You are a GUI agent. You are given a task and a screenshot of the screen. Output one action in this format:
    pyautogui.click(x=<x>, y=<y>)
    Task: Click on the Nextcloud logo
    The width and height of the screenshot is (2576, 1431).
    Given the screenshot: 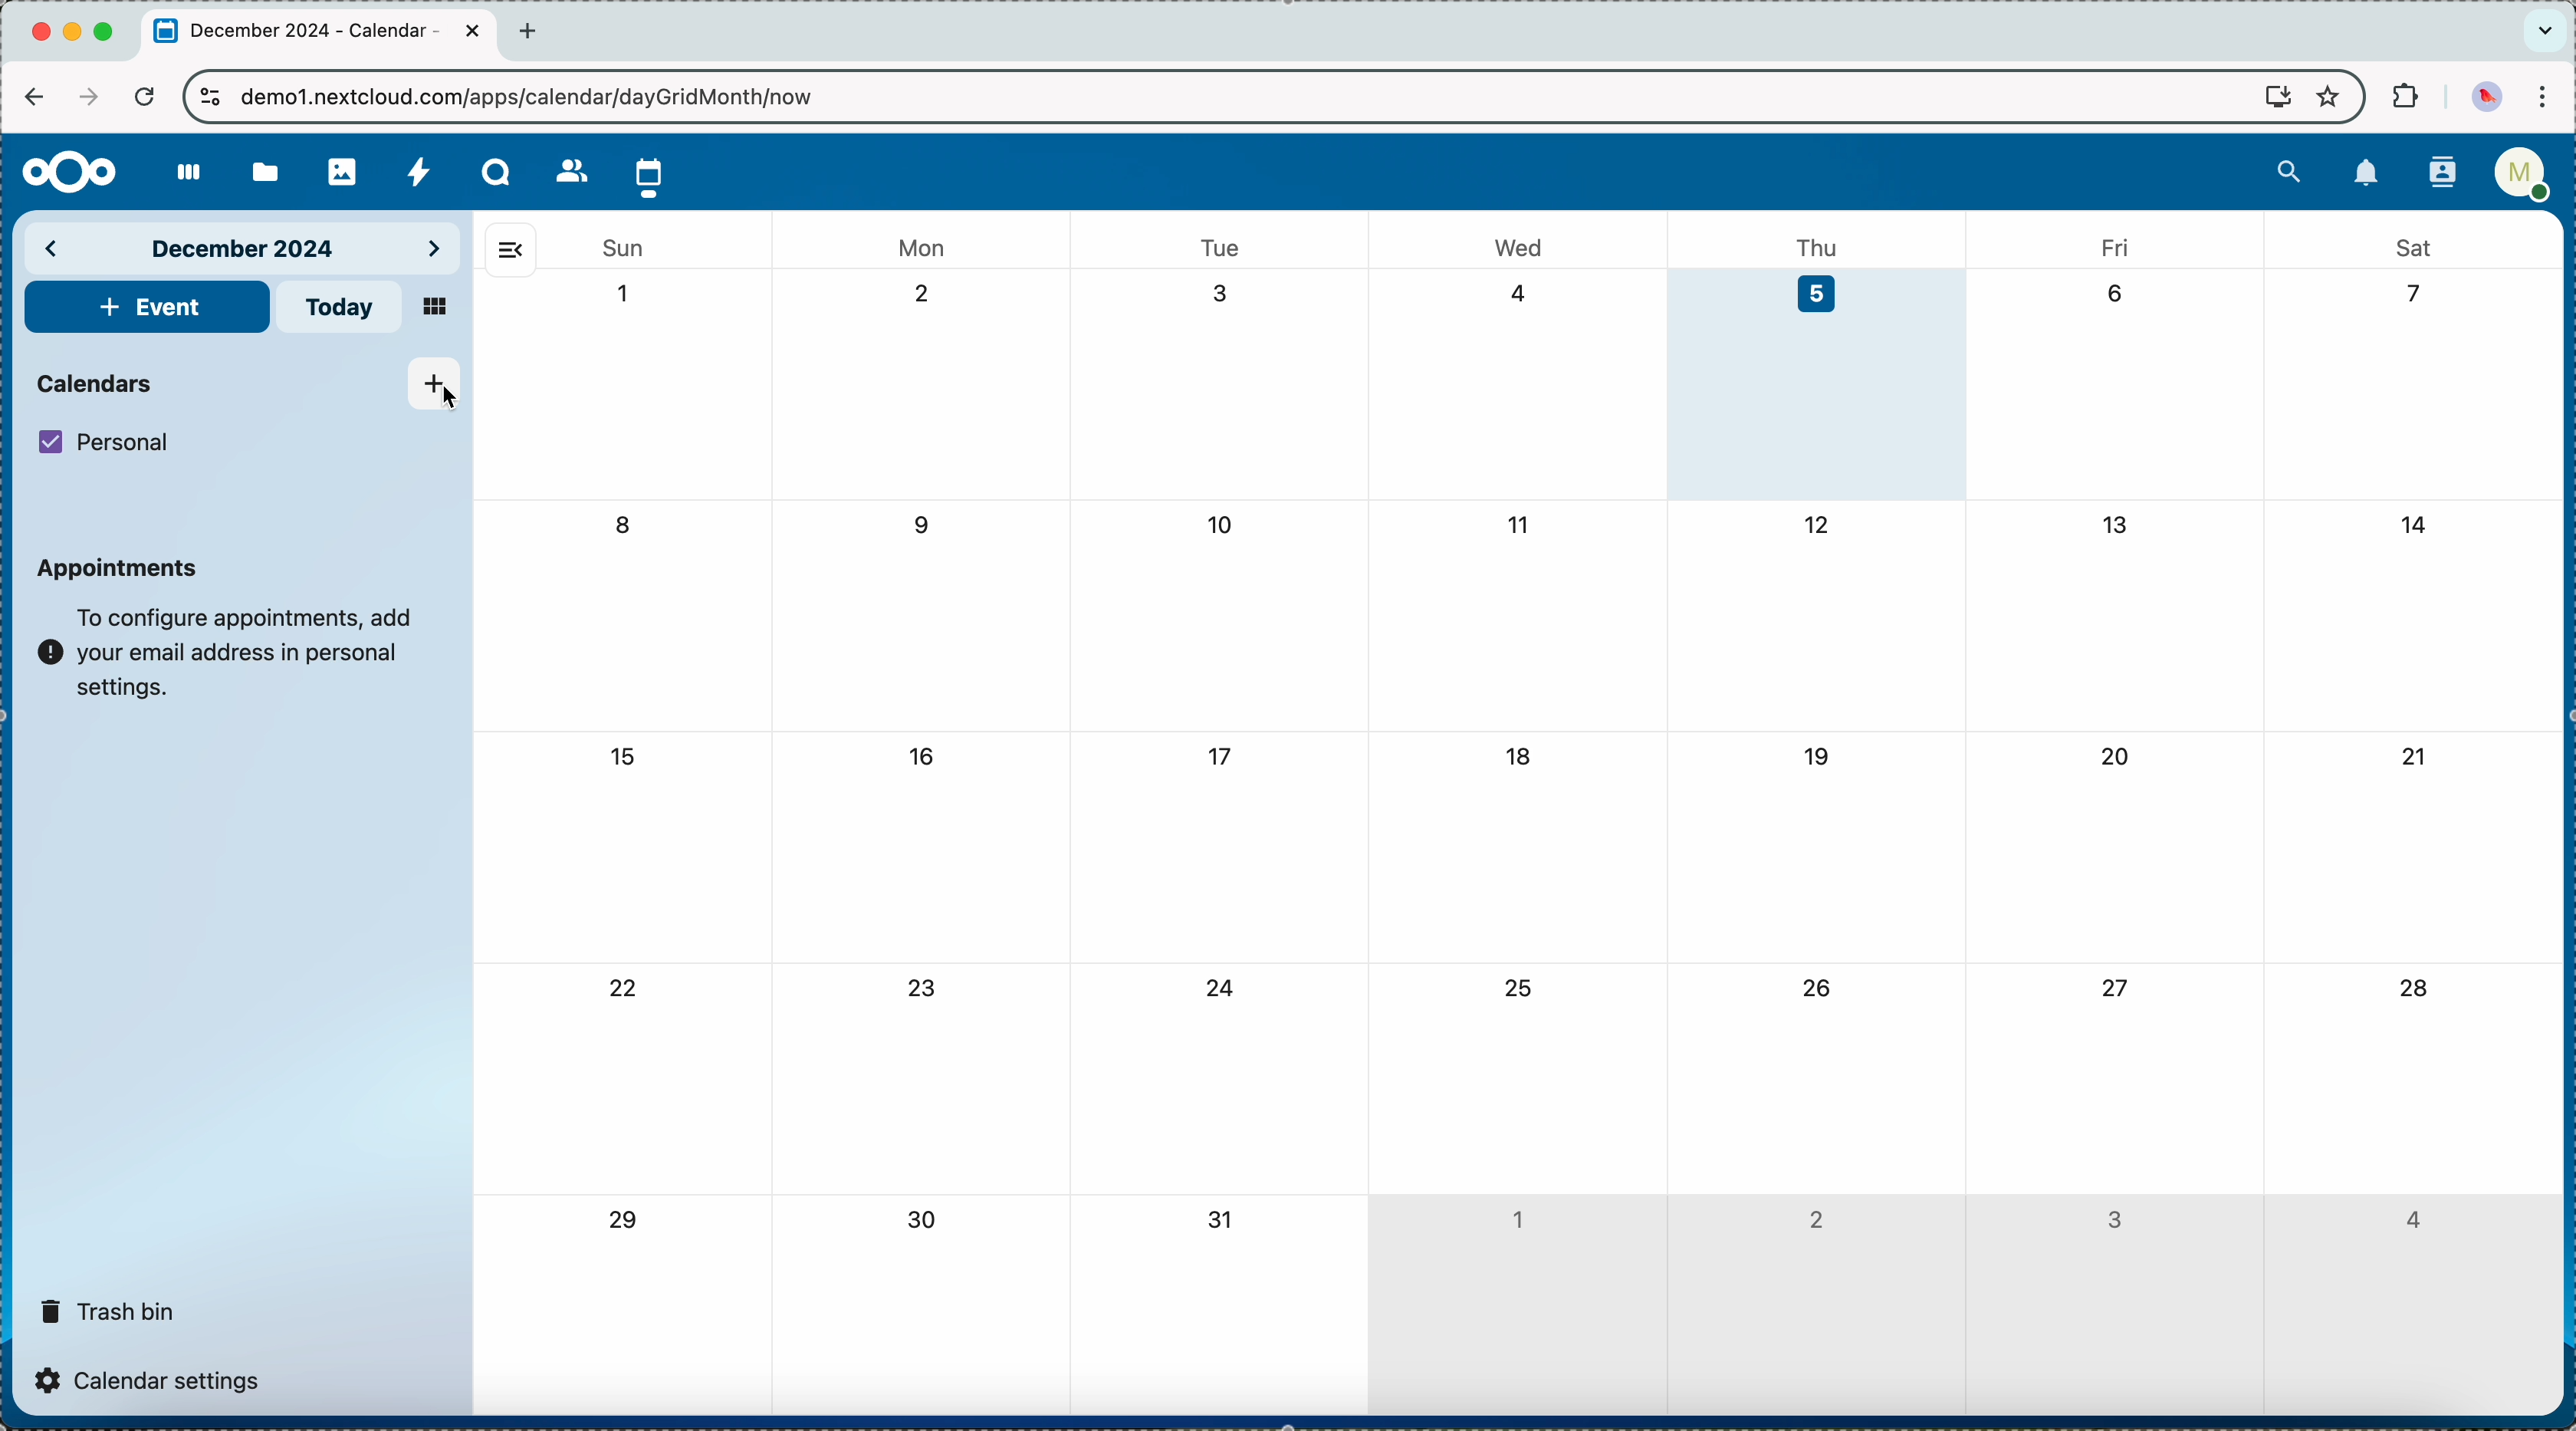 What is the action you would take?
    pyautogui.click(x=61, y=173)
    